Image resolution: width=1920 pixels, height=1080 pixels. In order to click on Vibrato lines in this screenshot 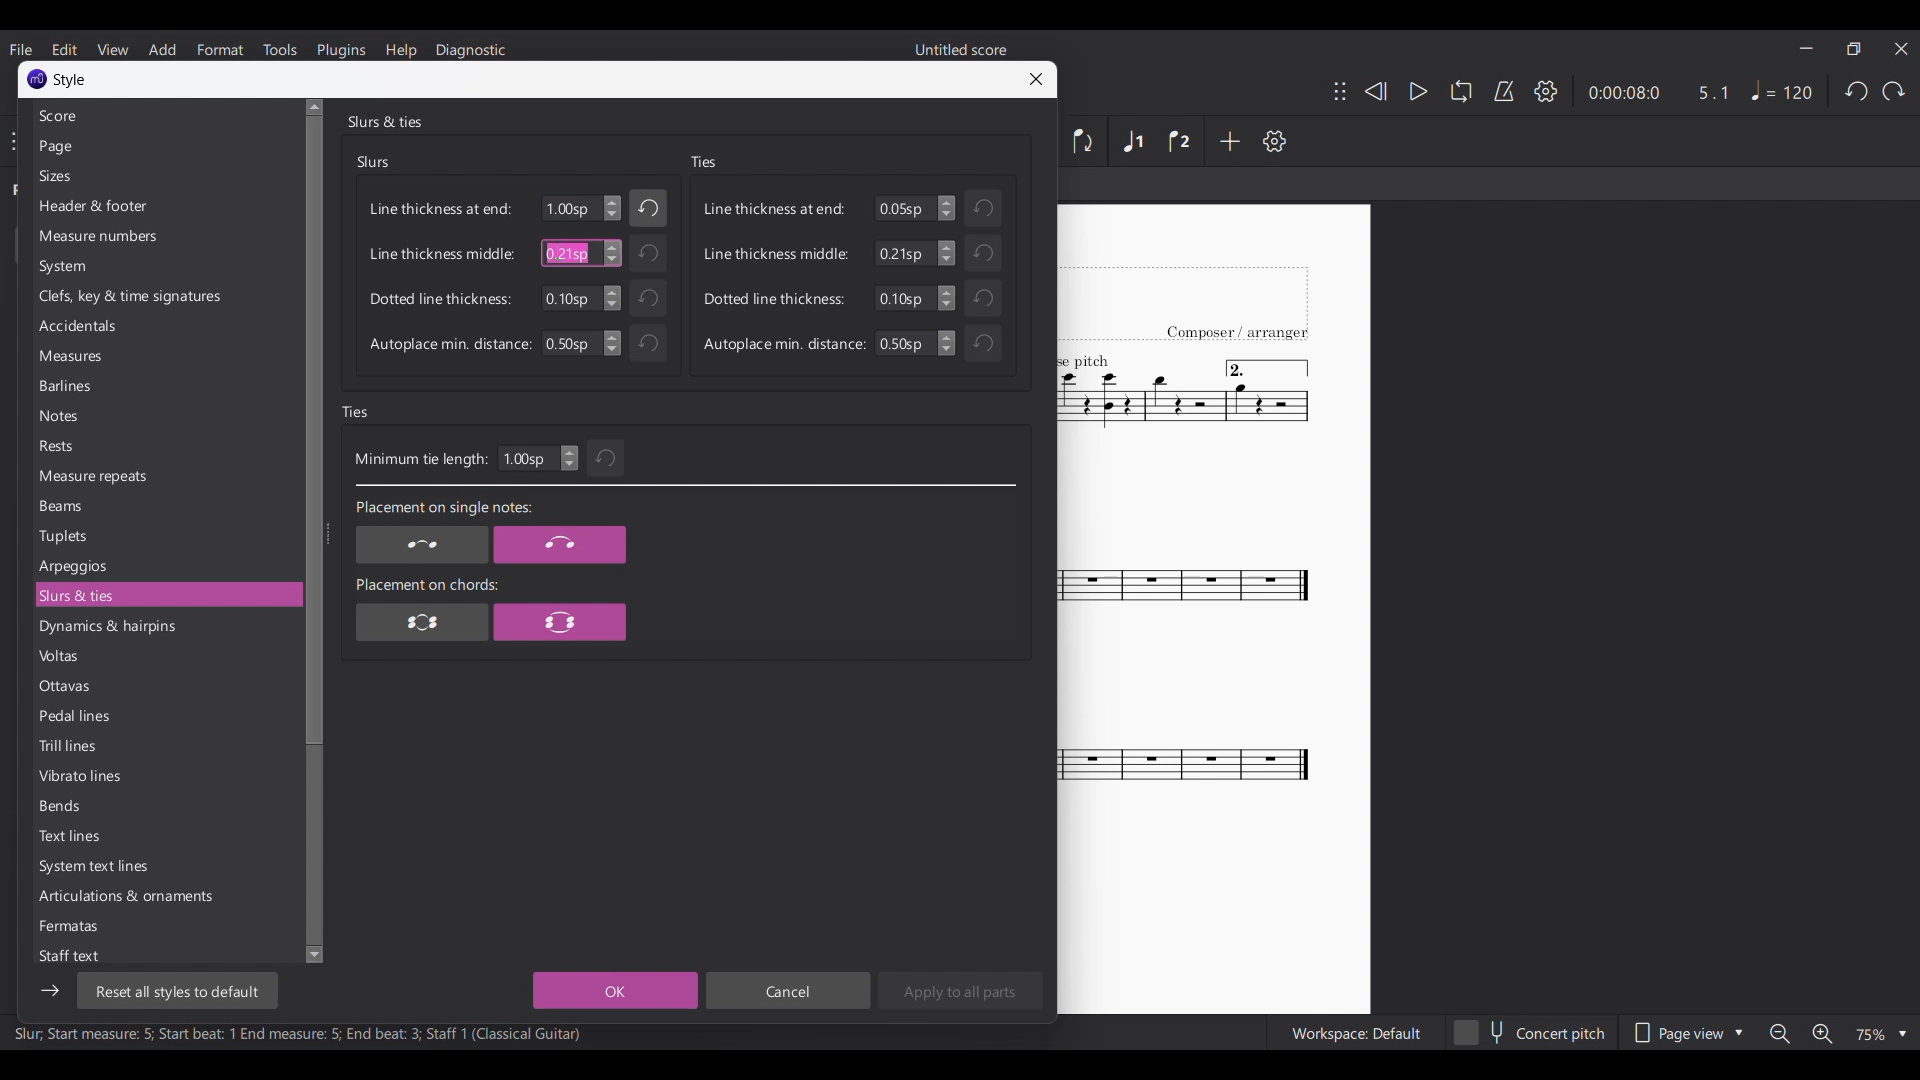, I will do `click(165, 776)`.